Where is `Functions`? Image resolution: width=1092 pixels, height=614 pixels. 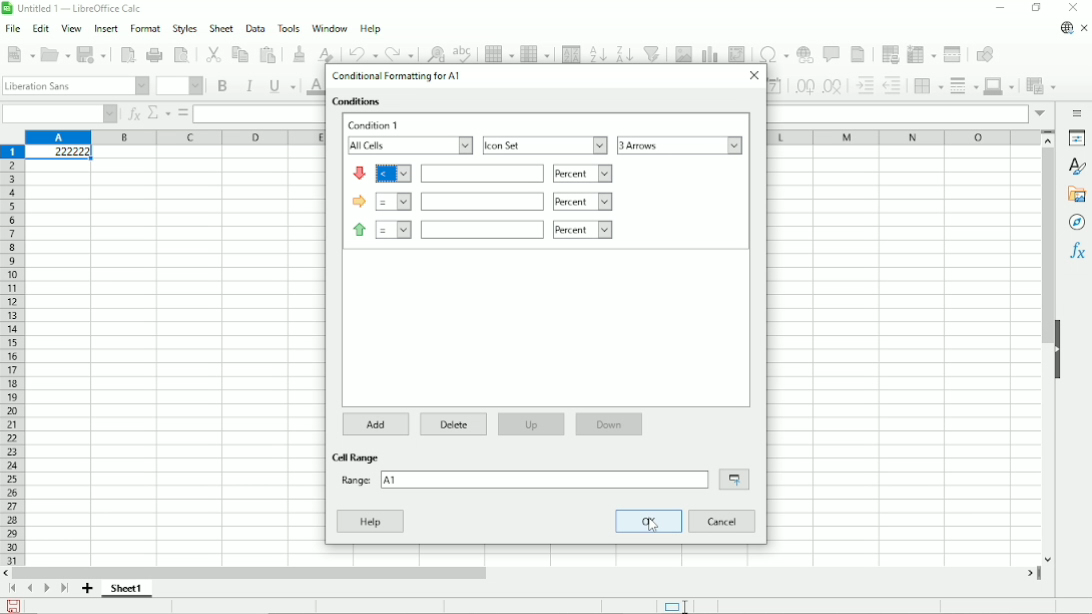
Functions is located at coordinates (1077, 252).